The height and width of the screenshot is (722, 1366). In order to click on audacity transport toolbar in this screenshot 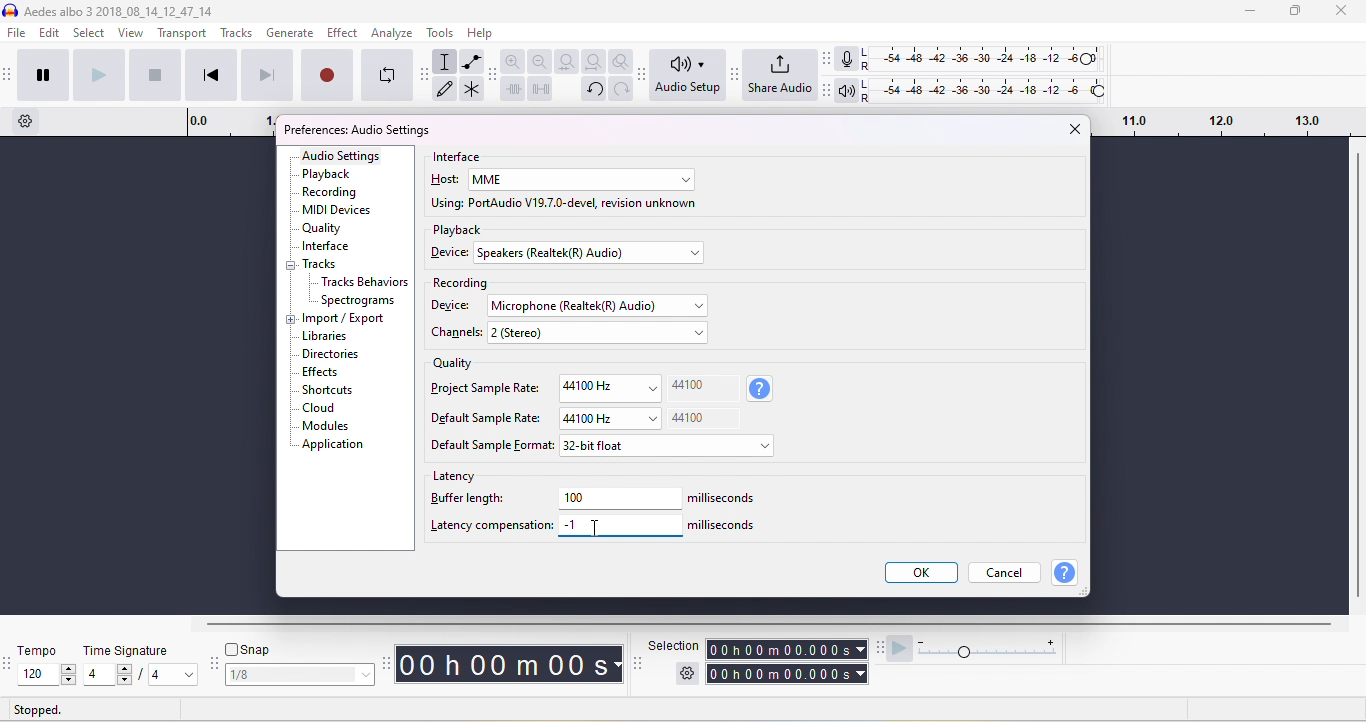, I will do `click(9, 74)`.